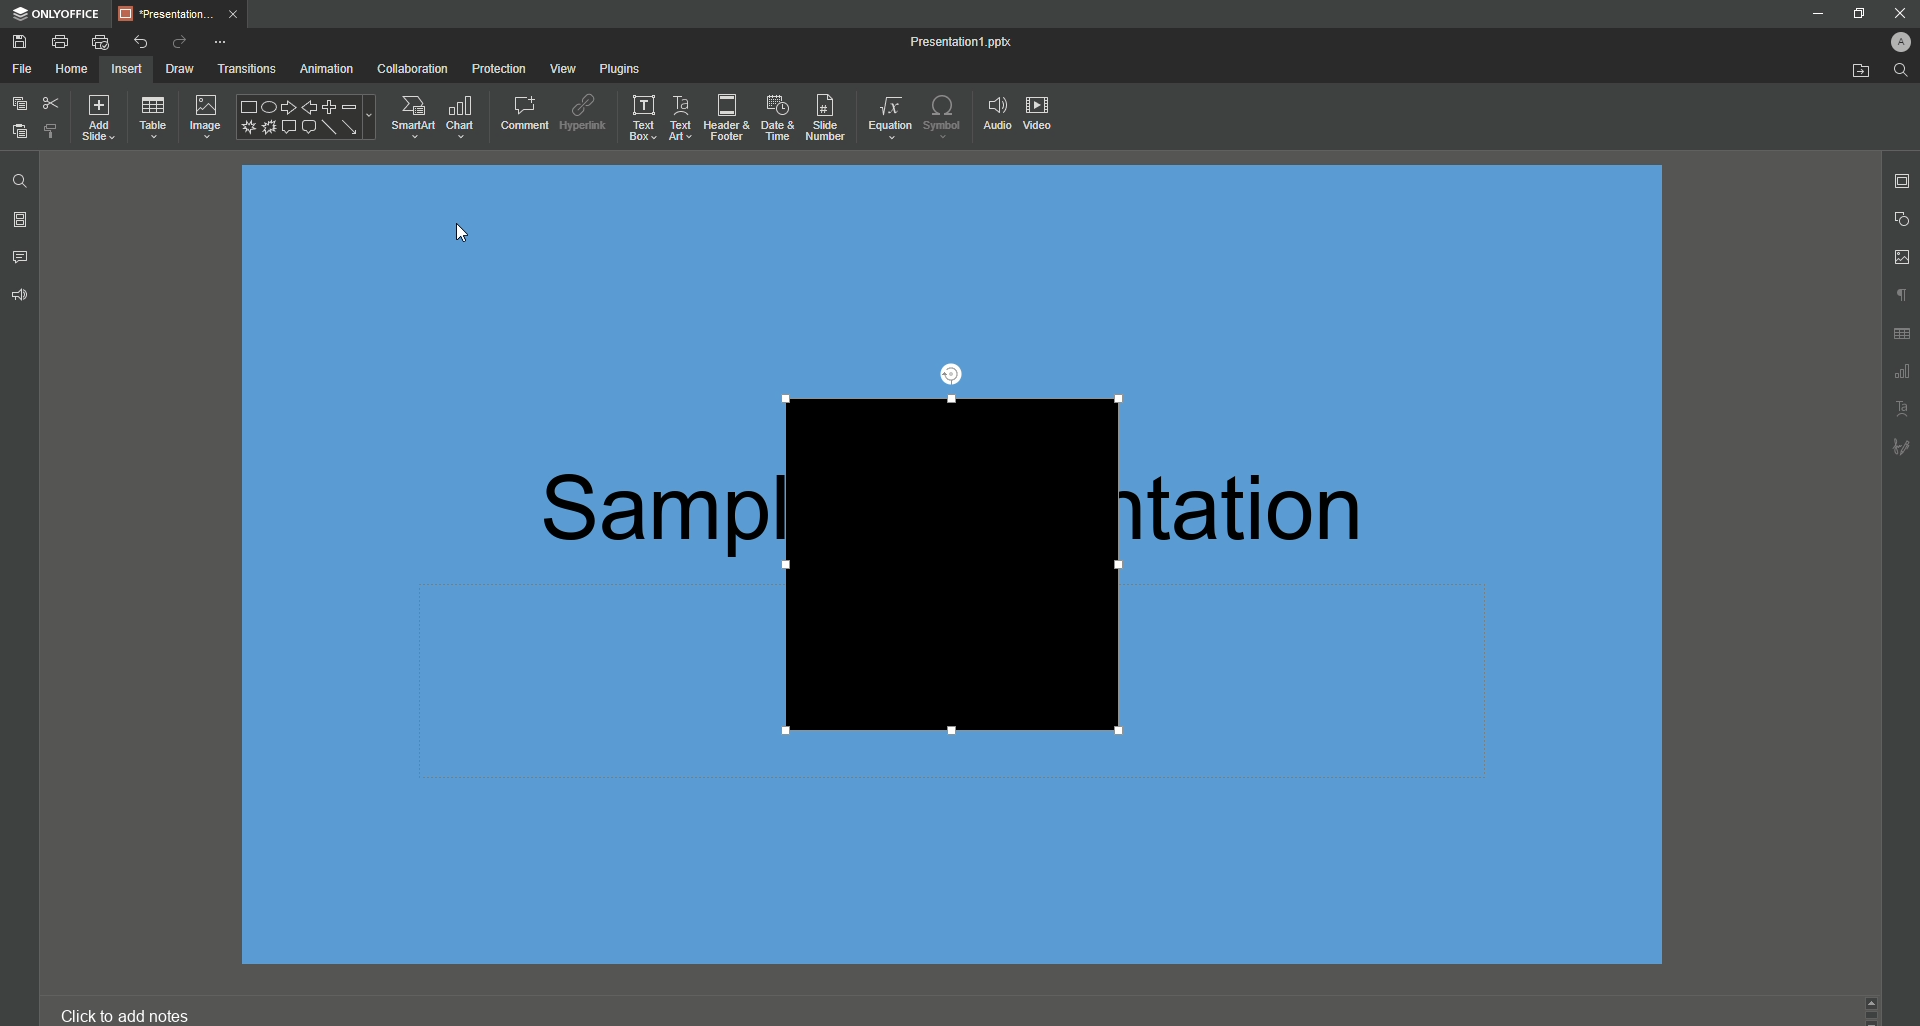 The image size is (1920, 1026). Describe the element at coordinates (461, 115) in the screenshot. I see `Chart` at that location.